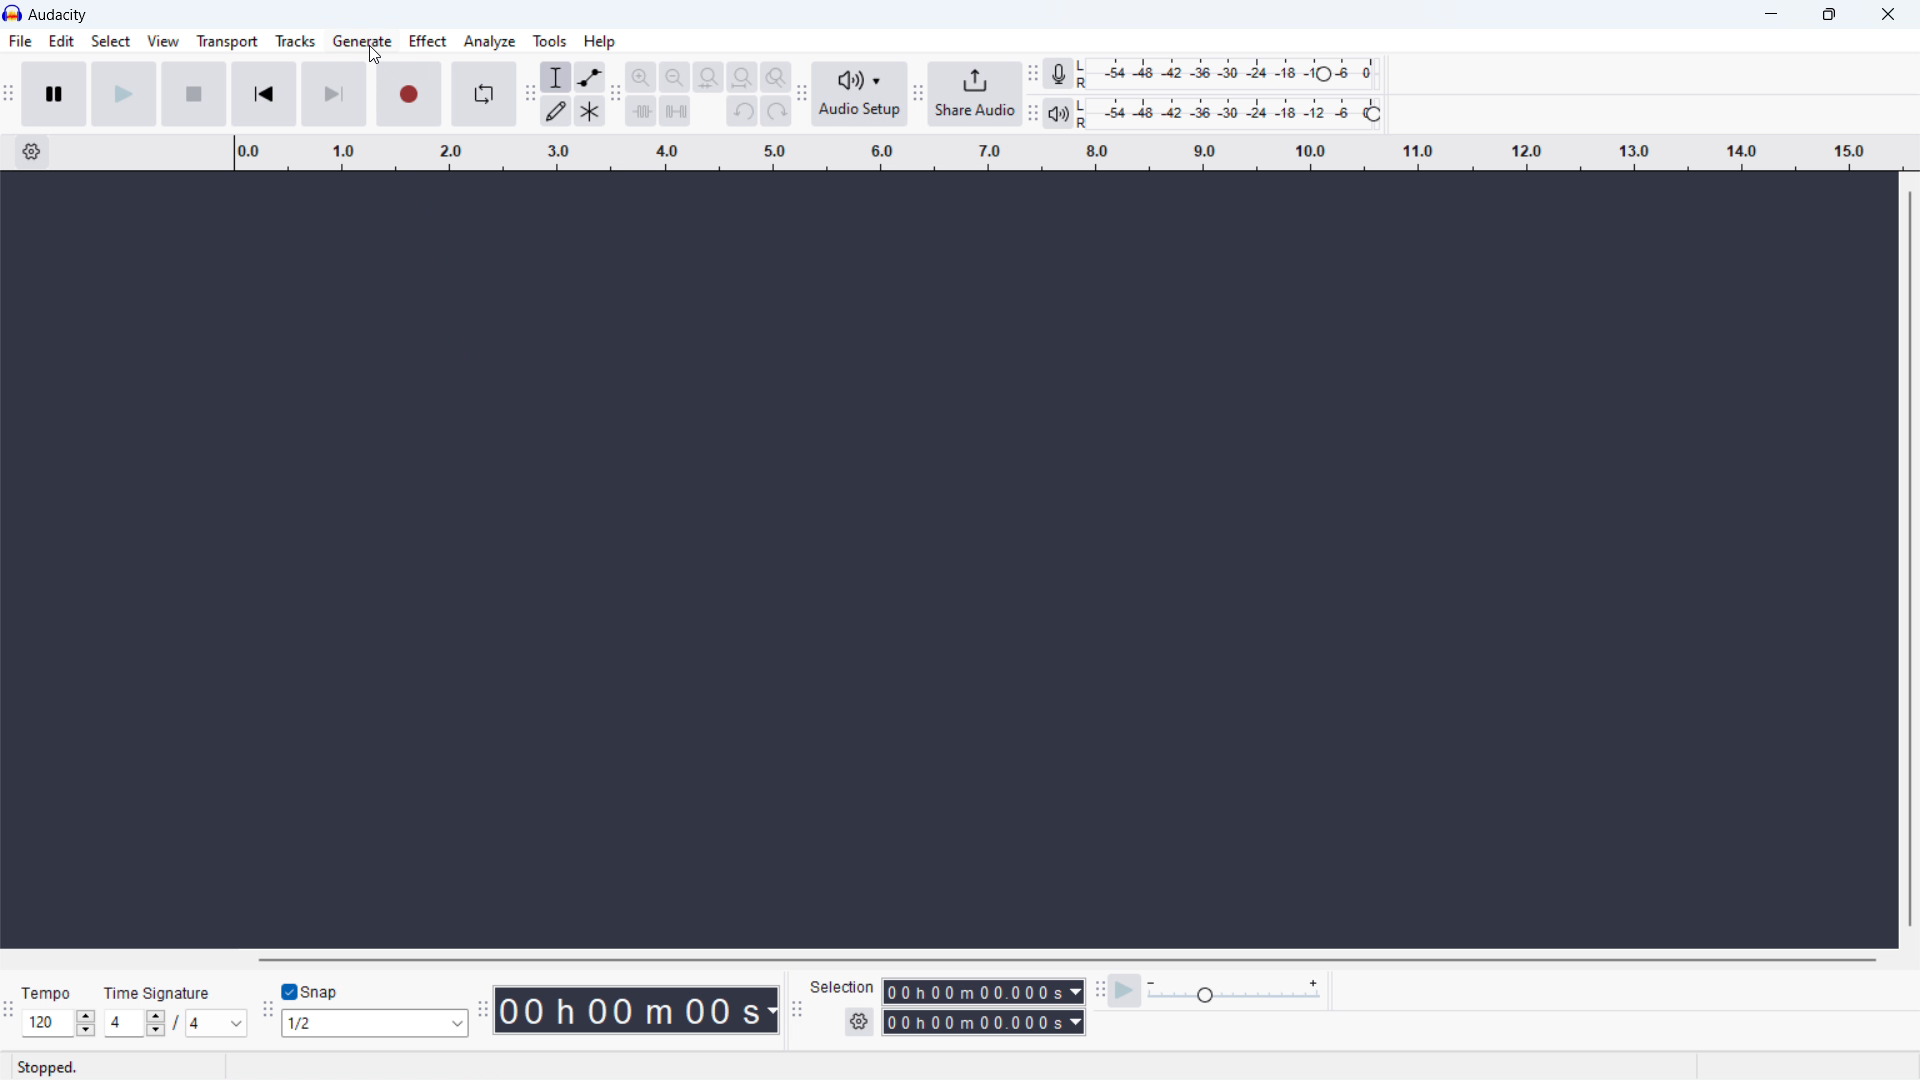 The width and height of the screenshot is (1920, 1080). What do you see at coordinates (617, 93) in the screenshot?
I see `edit toolbar` at bounding box center [617, 93].